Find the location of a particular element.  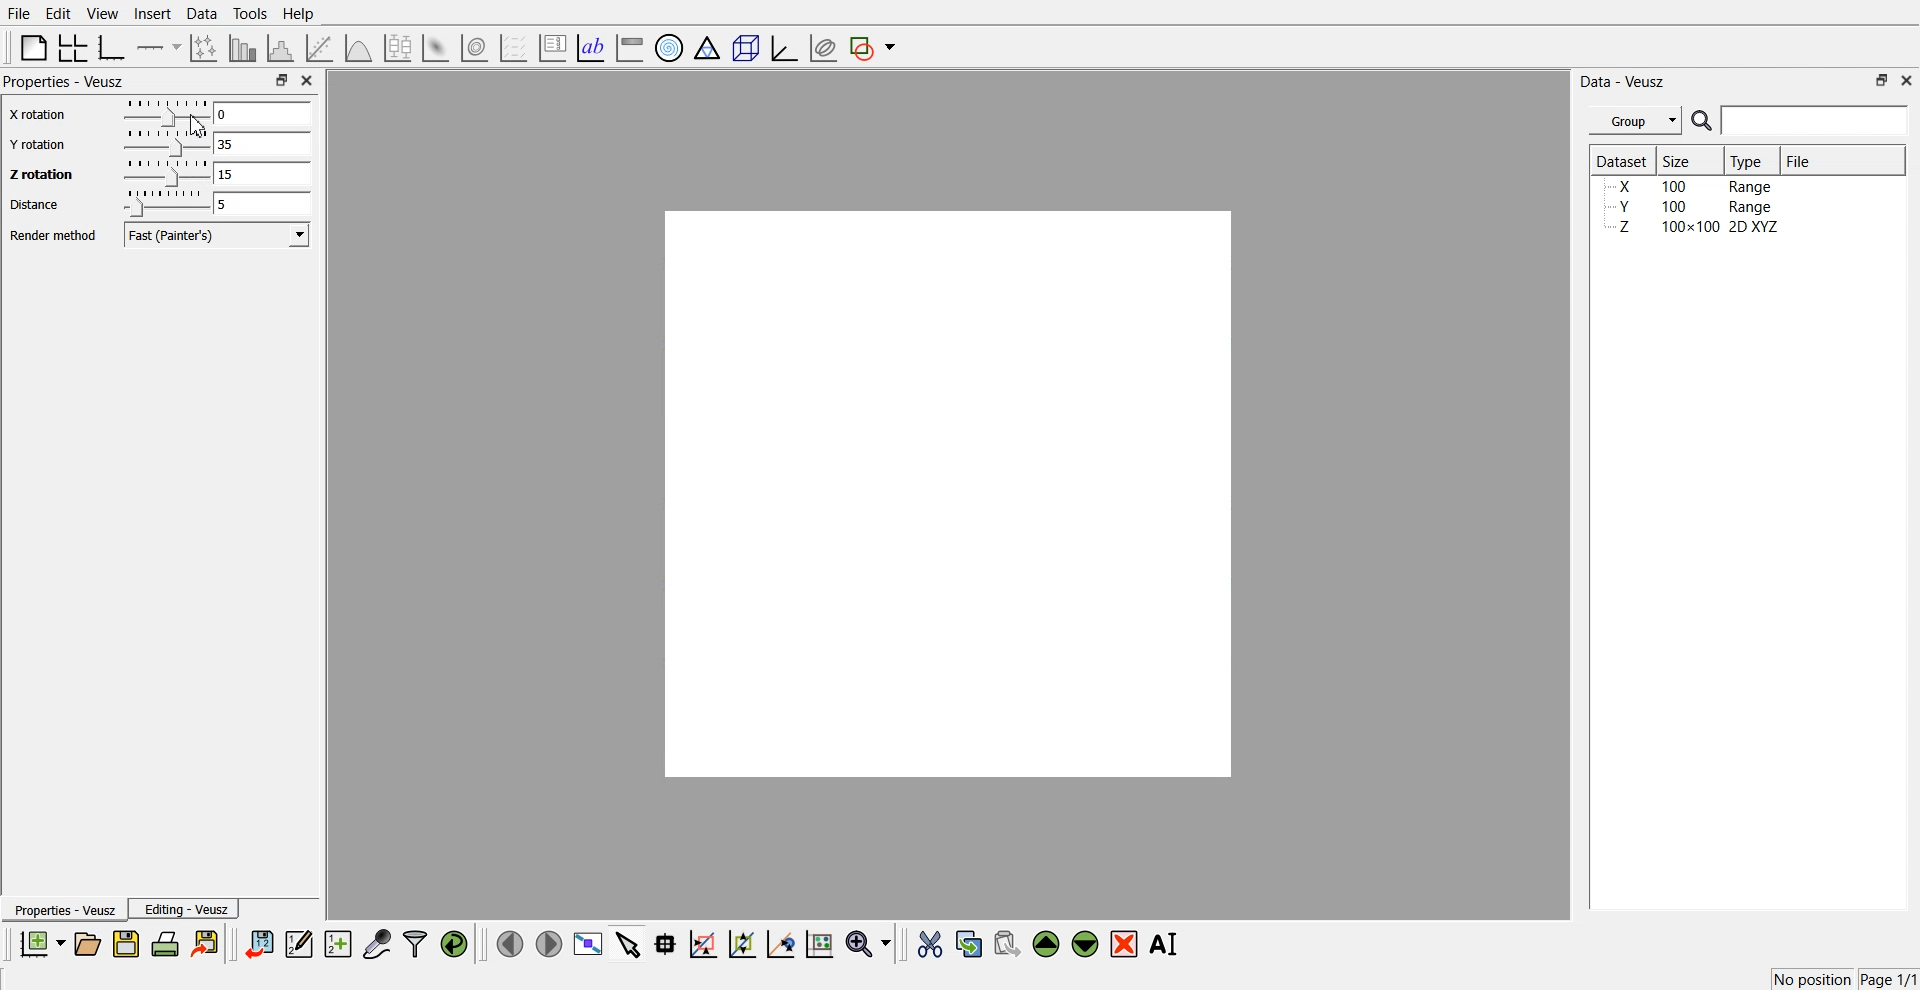

Create new dataset for ranging is located at coordinates (337, 944).